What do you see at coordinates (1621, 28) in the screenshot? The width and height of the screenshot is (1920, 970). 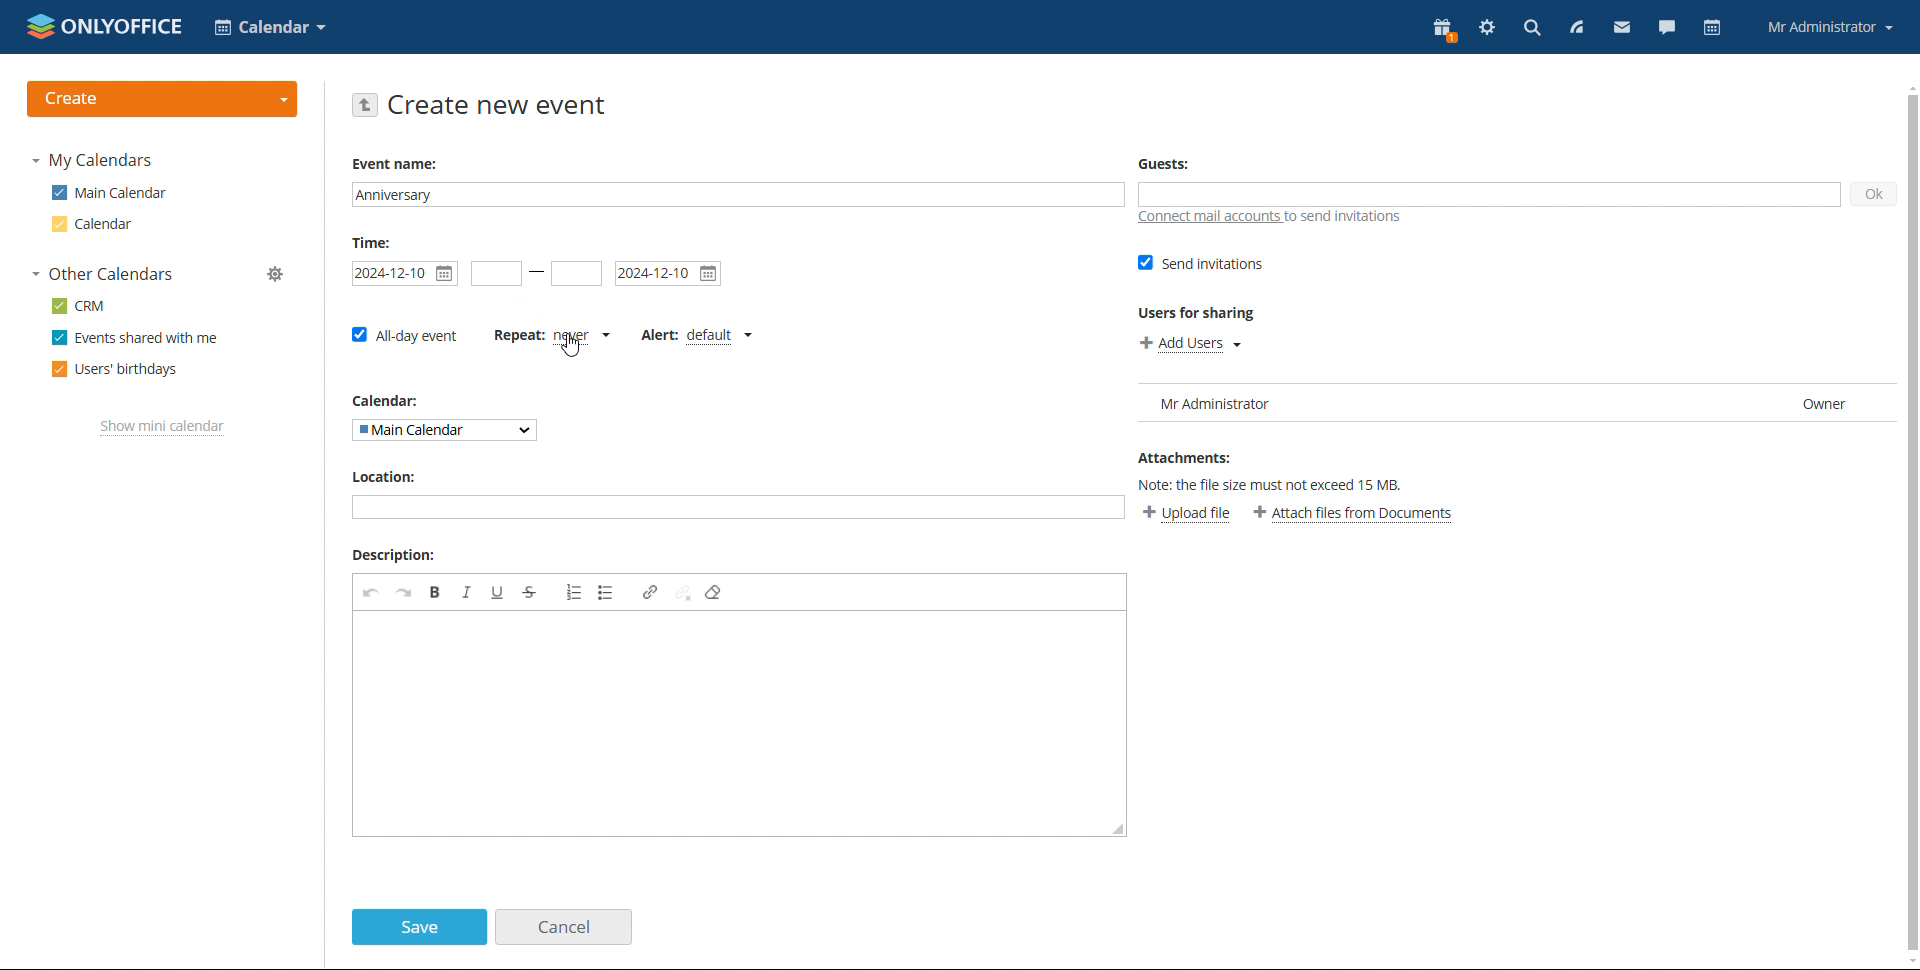 I see `mail` at bounding box center [1621, 28].